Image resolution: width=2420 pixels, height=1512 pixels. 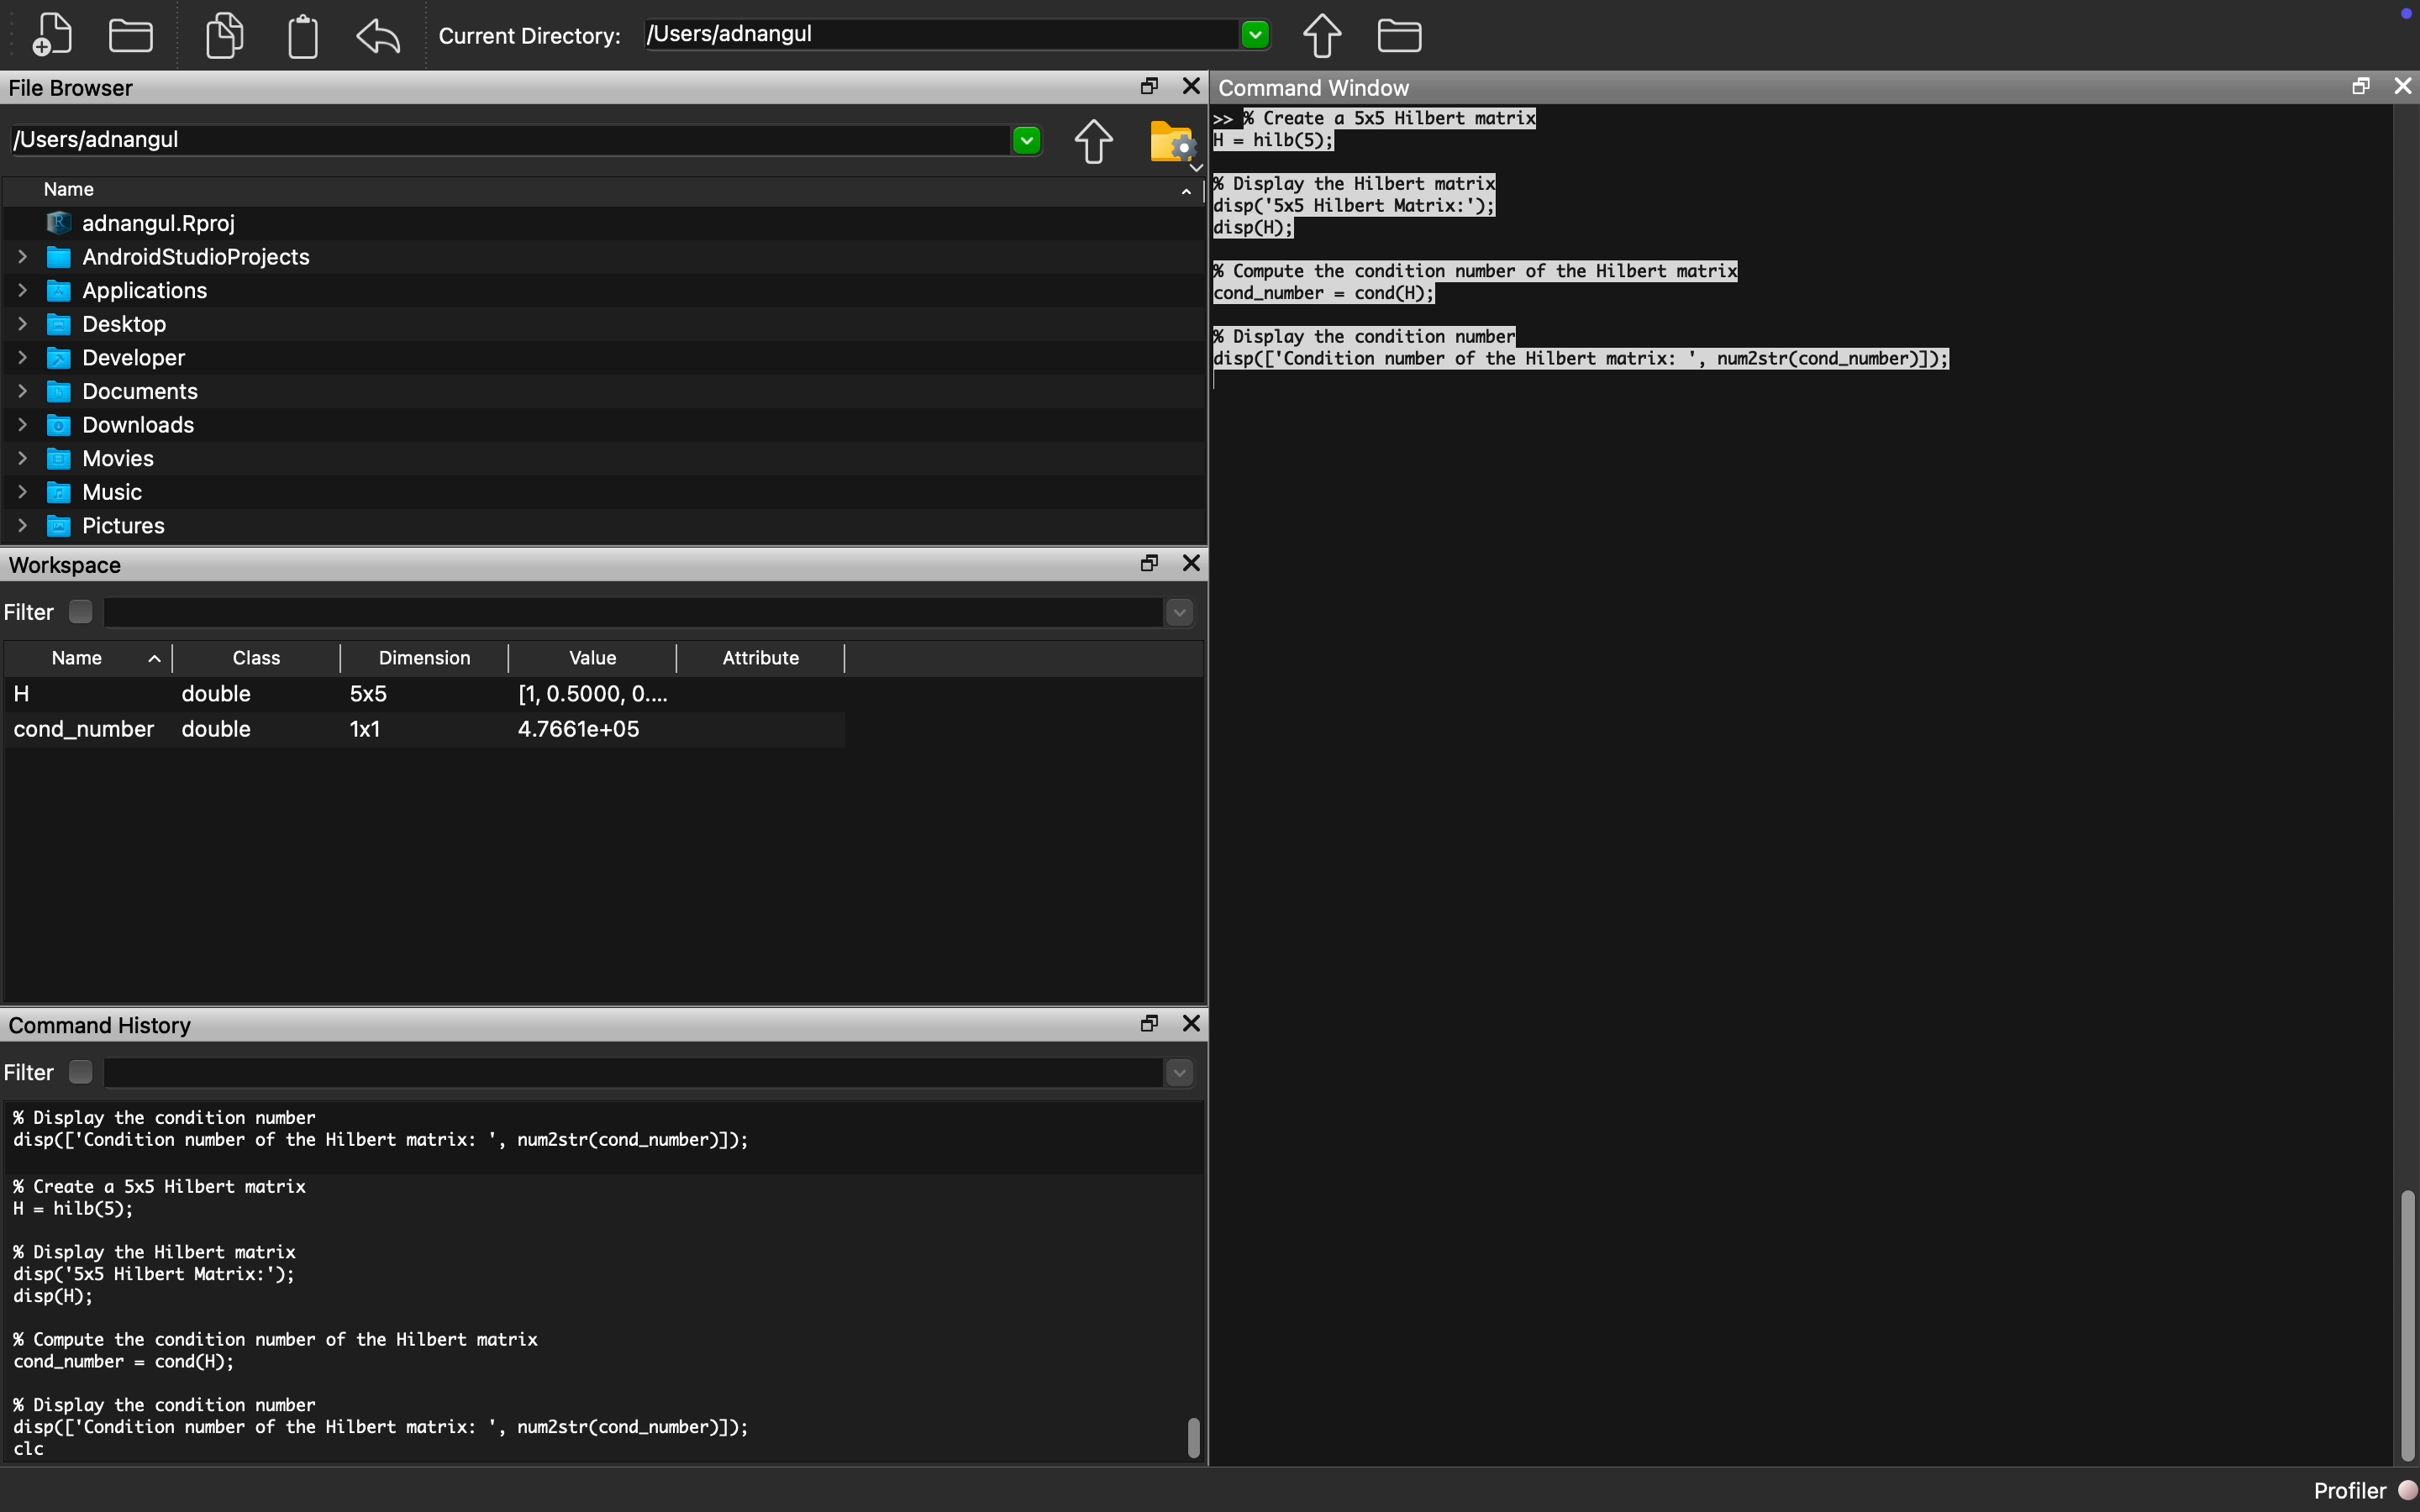 What do you see at coordinates (2361, 83) in the screenshot?
I see `Restore Down` at bounding box center [2361, 83].